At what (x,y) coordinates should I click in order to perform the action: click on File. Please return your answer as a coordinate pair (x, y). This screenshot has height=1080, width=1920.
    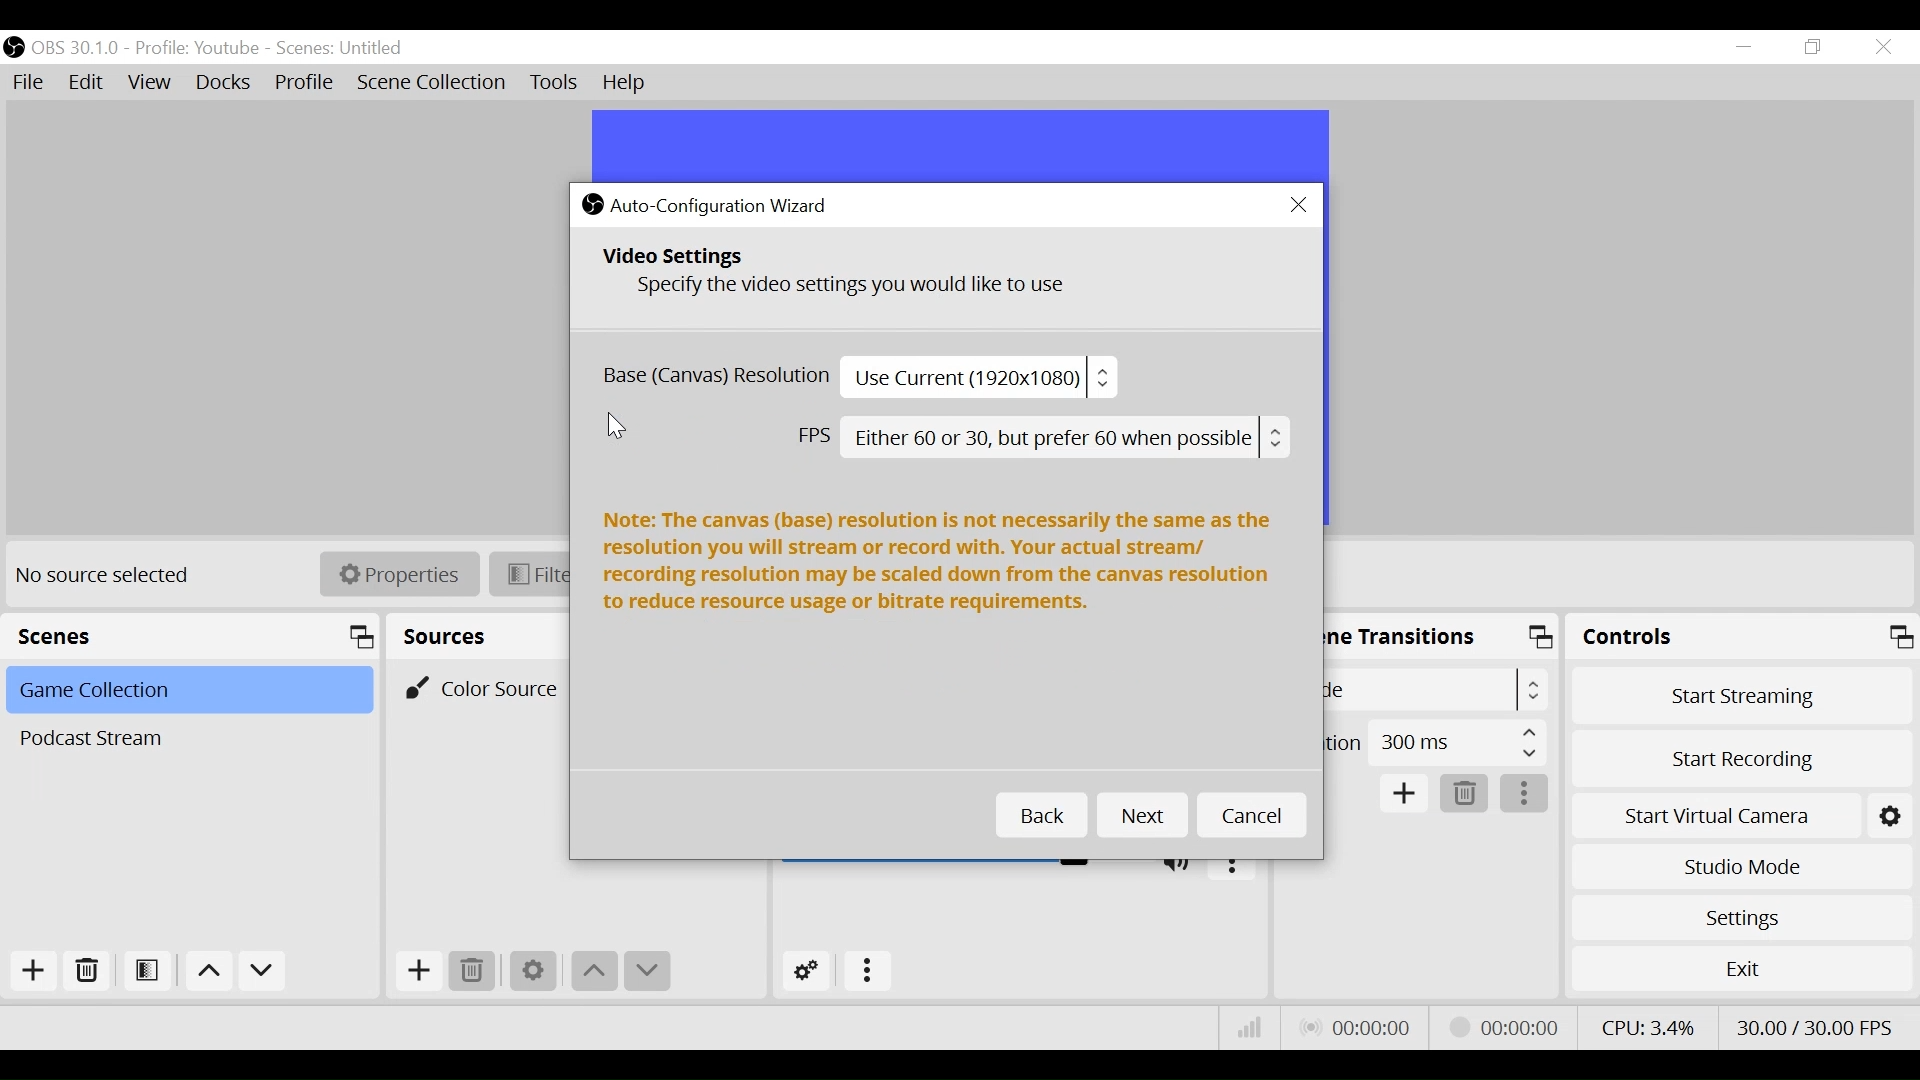
    Looking at the image, I should click on (29, 83).